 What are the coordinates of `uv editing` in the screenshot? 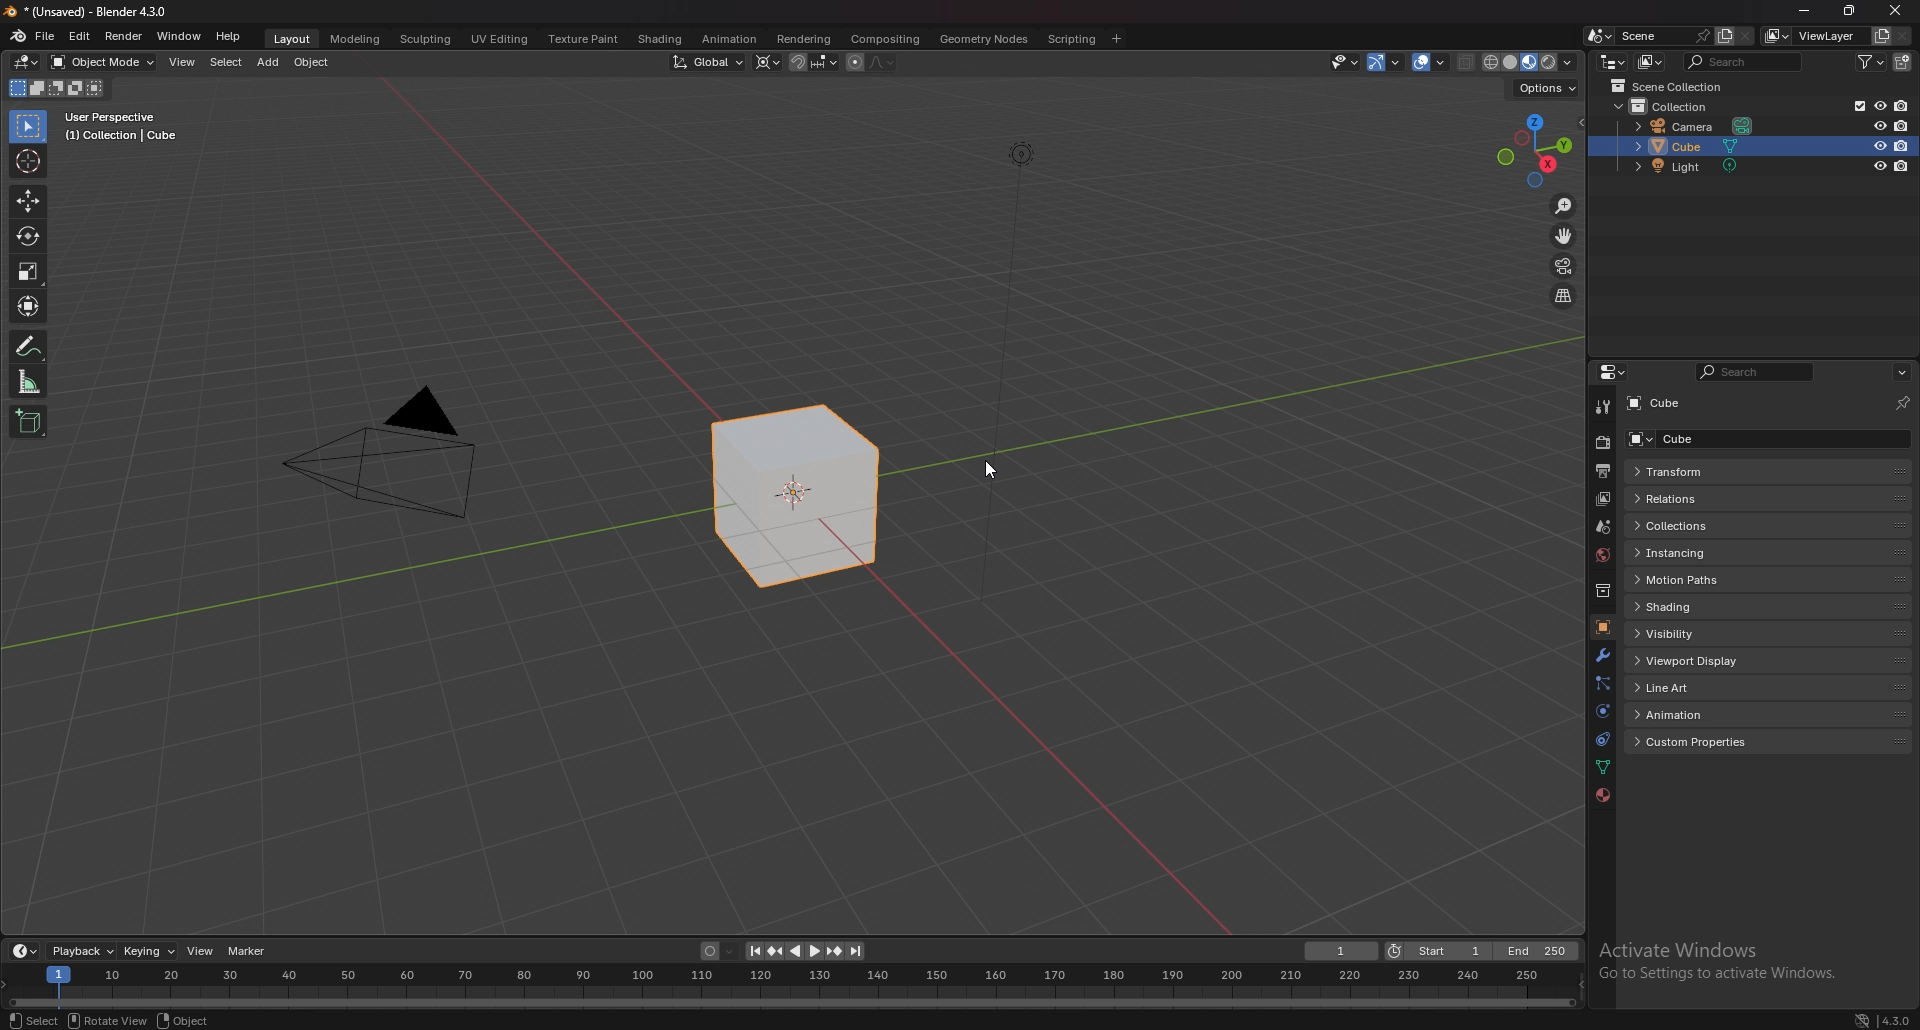 It's located at (500, 39).